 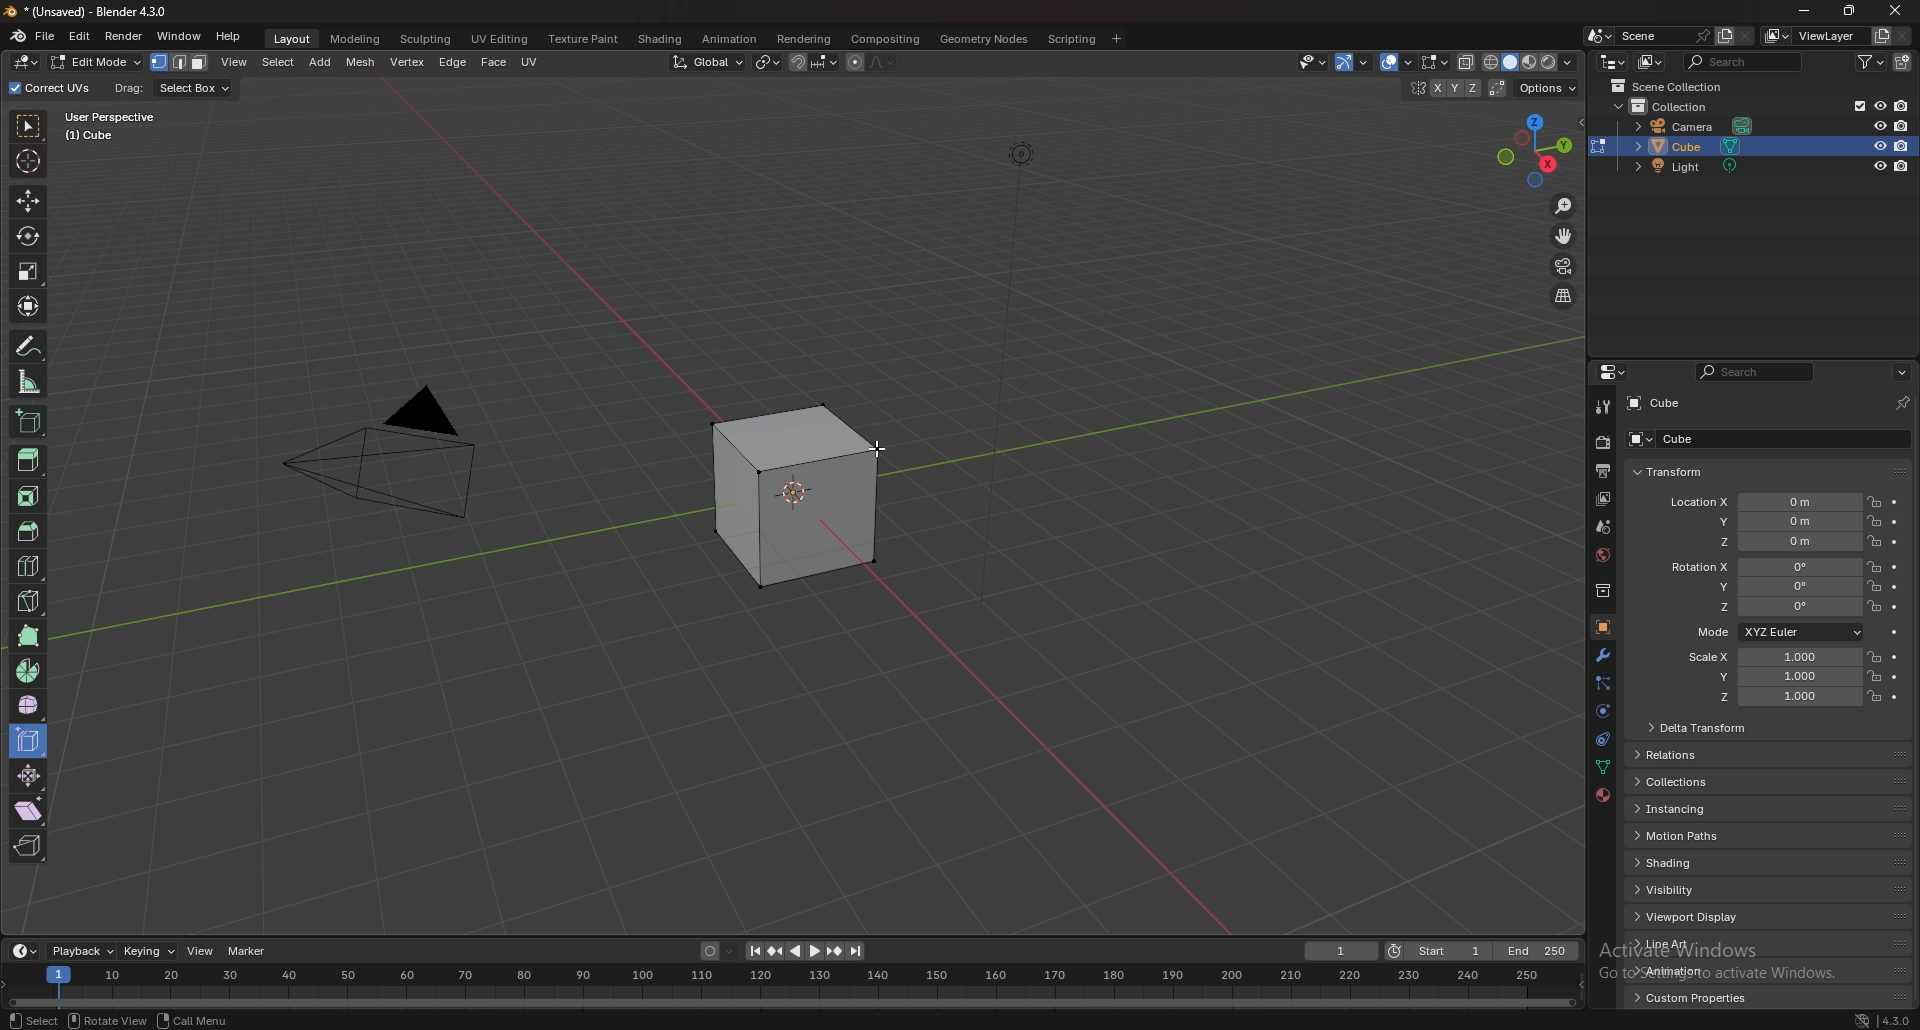 What do you see at coordinates (1606, 525) in the screenshot?
I see `scene` at bounding box center [1606, 525].